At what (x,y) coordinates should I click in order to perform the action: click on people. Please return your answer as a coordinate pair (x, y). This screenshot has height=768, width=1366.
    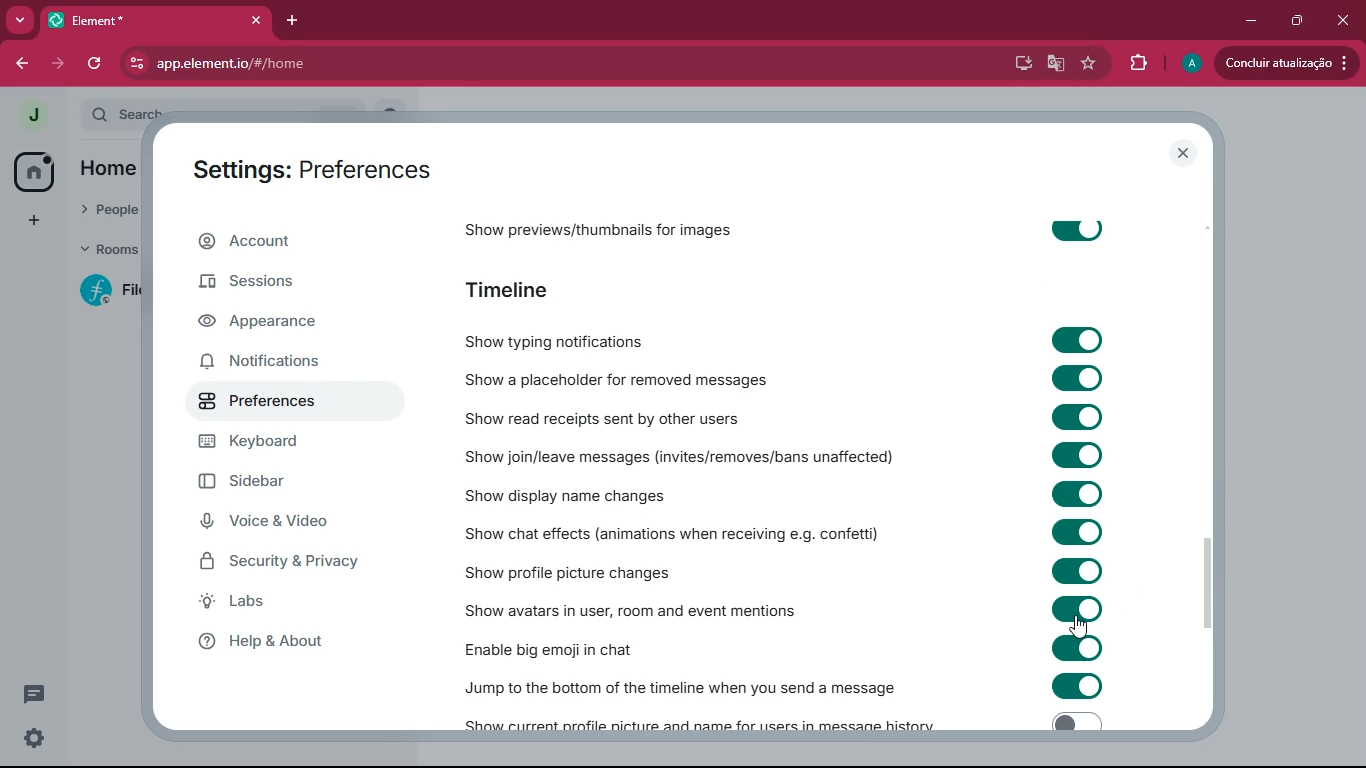
    Looking at the image, I should click on (107, 206).